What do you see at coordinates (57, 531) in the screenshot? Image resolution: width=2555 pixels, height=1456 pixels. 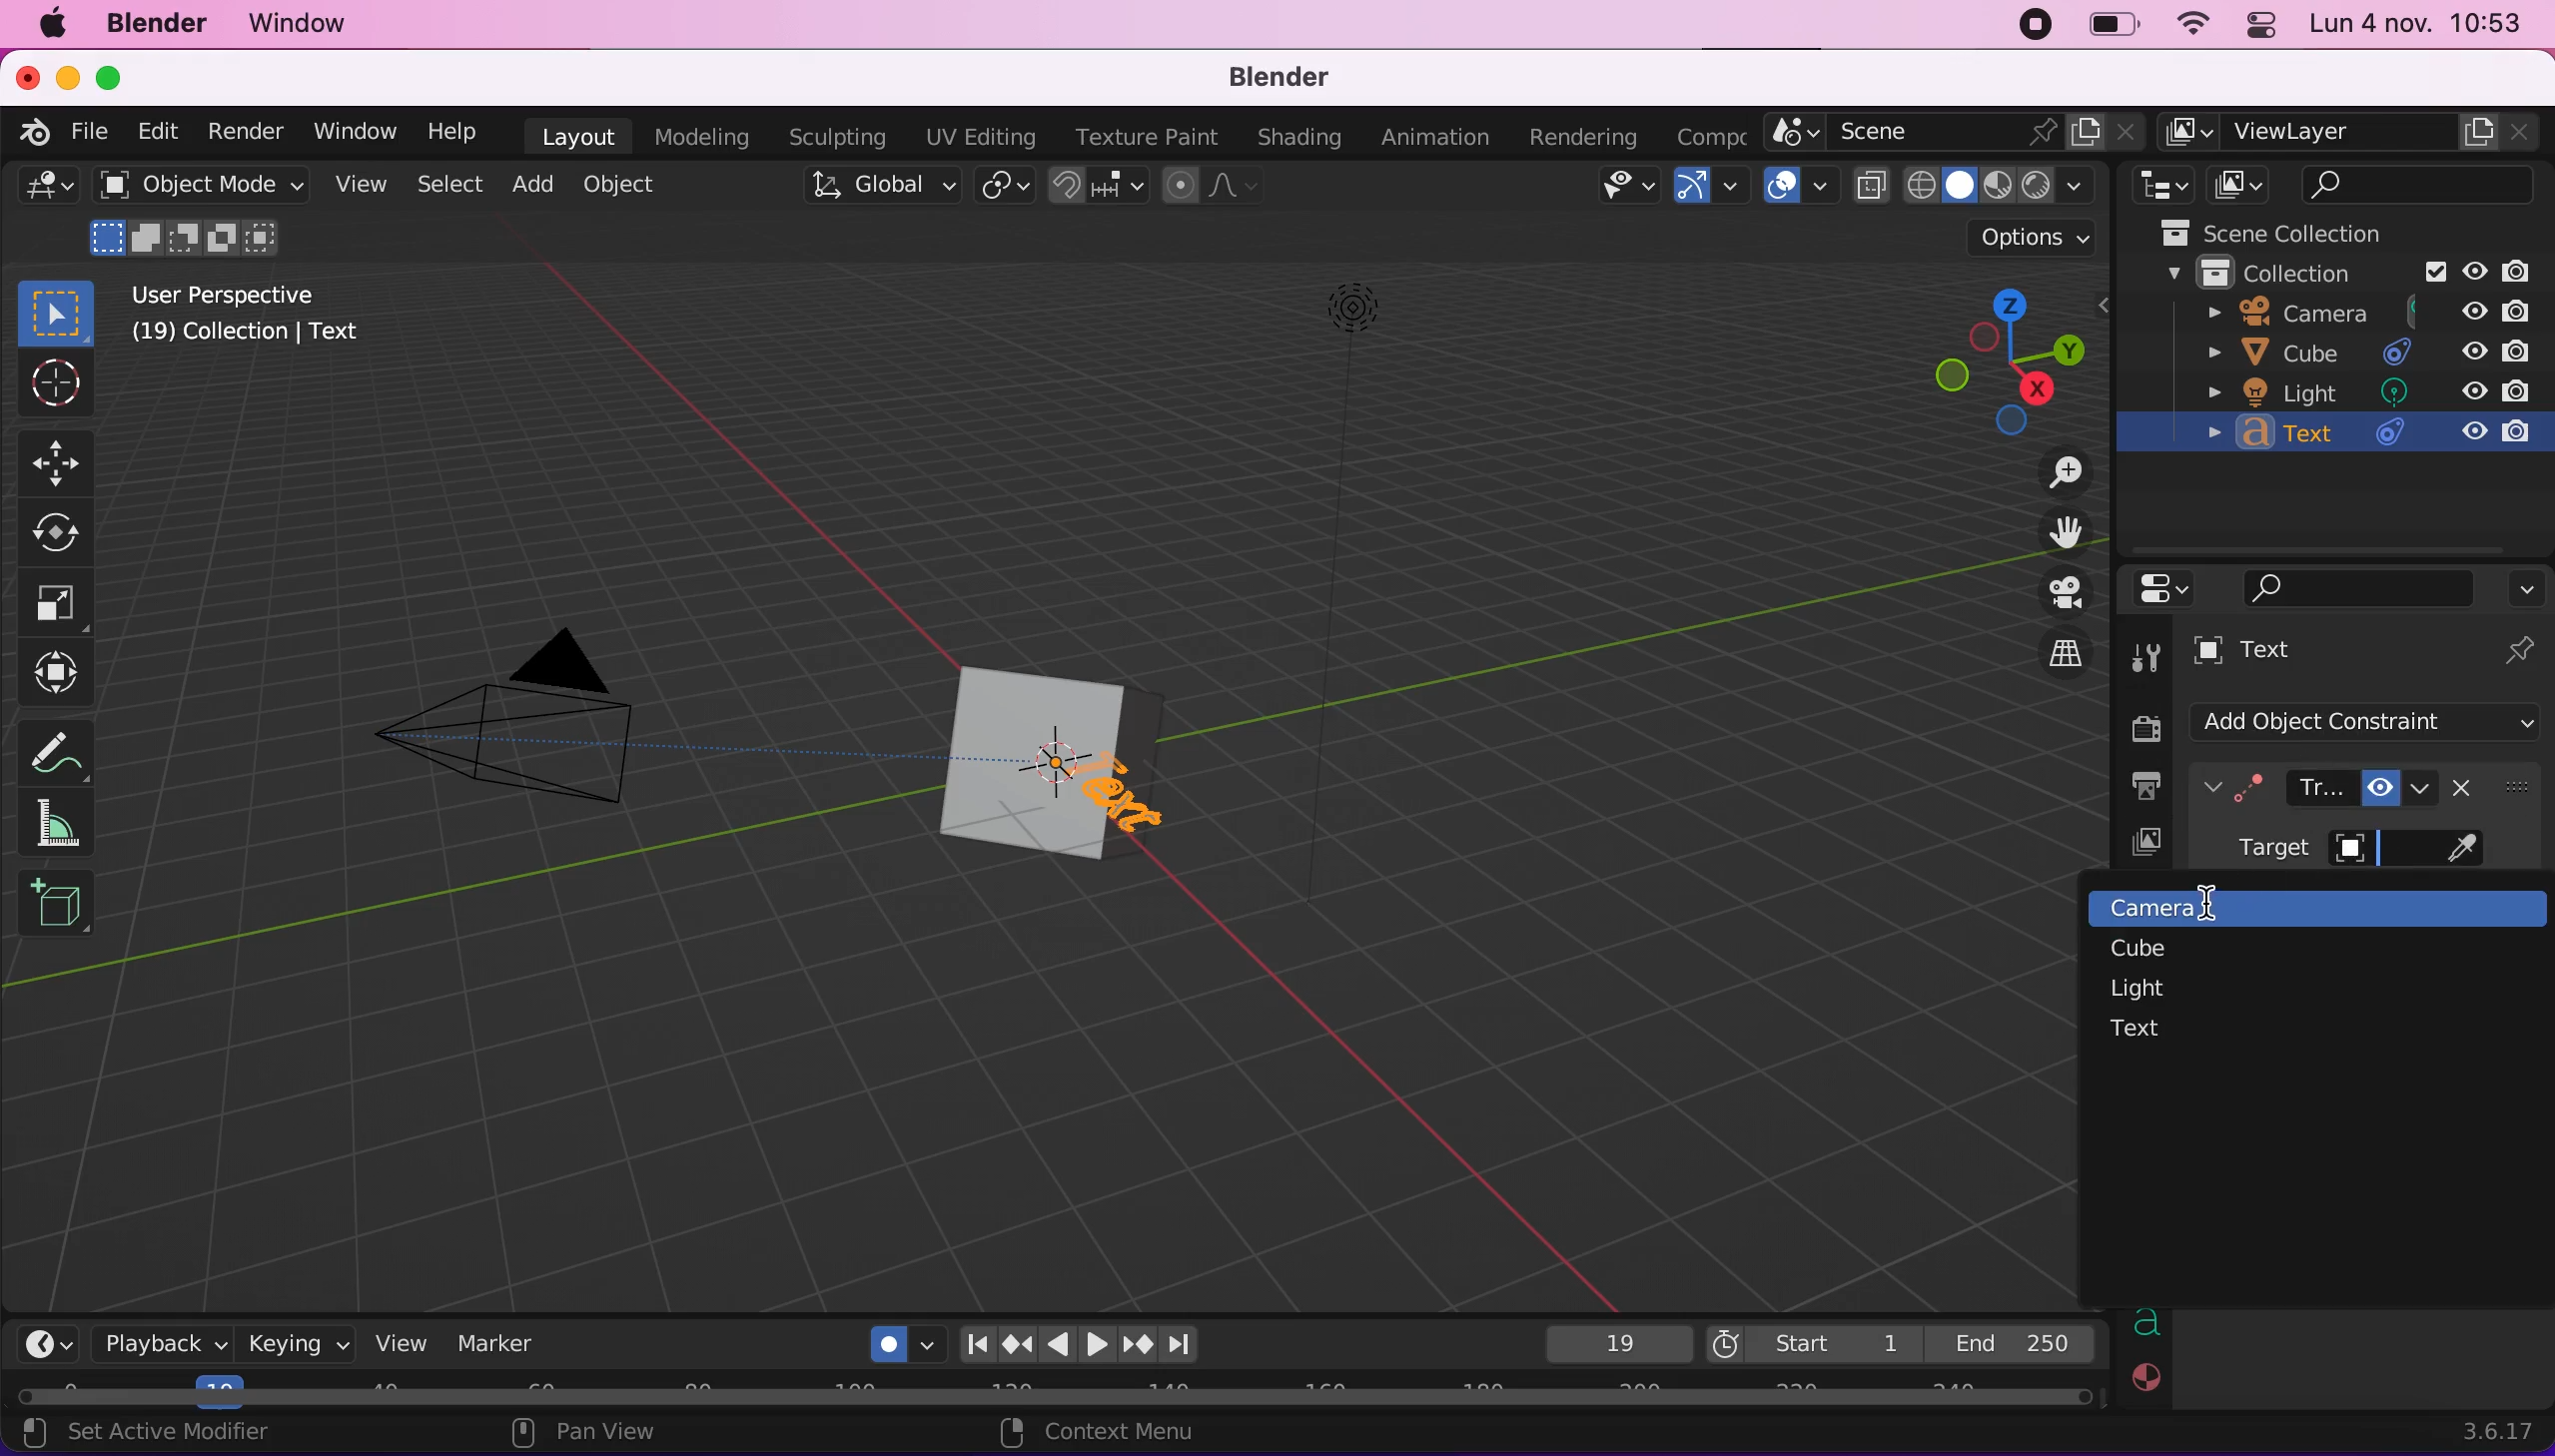 I see `rotate` at bounding box center [57, 531].